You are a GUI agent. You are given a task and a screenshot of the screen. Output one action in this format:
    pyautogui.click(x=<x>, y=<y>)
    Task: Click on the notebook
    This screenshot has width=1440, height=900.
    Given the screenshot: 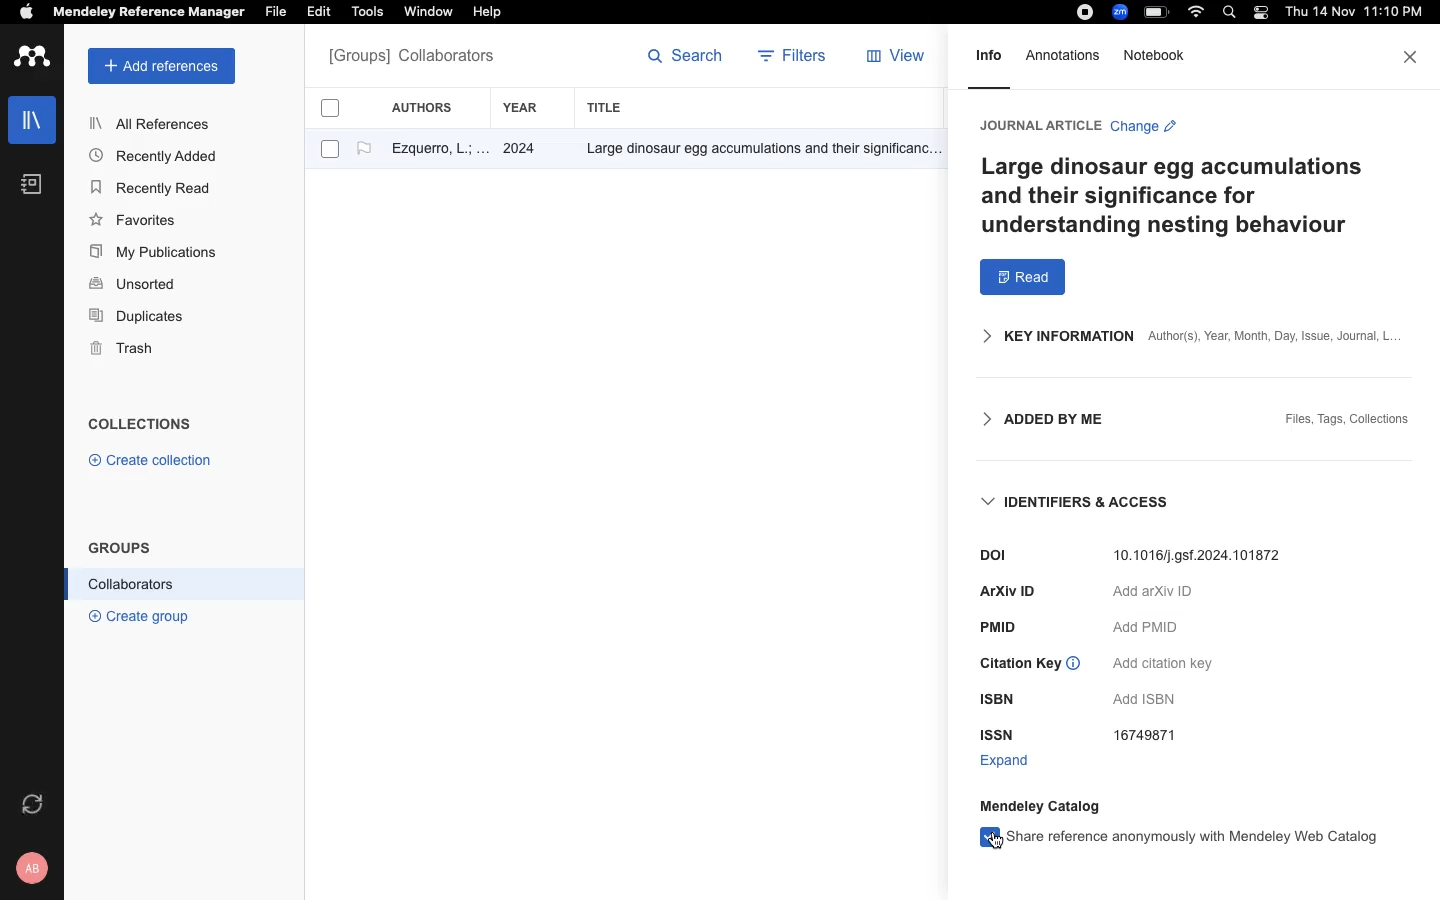 What is the action you would take?
    pyautogui.click(x=32, y=184)
    